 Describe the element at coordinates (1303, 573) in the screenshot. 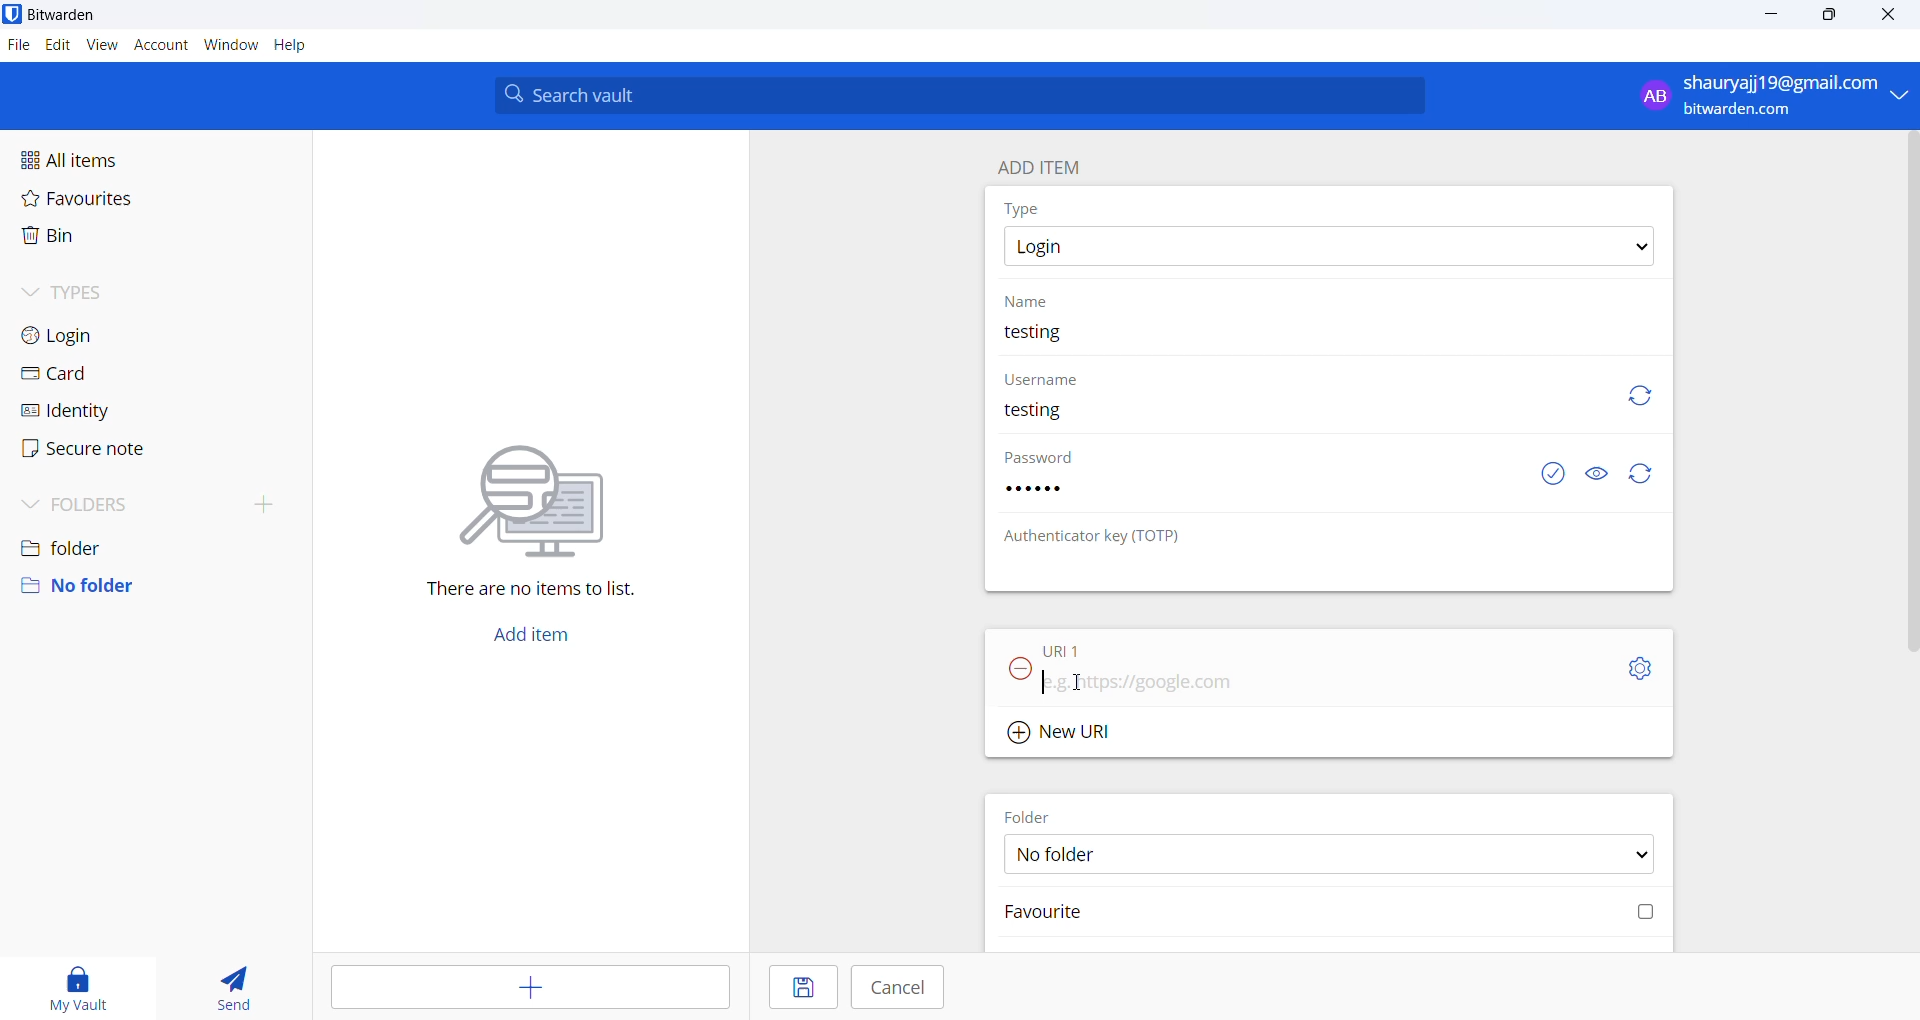

I see `OTP input box` at that location.